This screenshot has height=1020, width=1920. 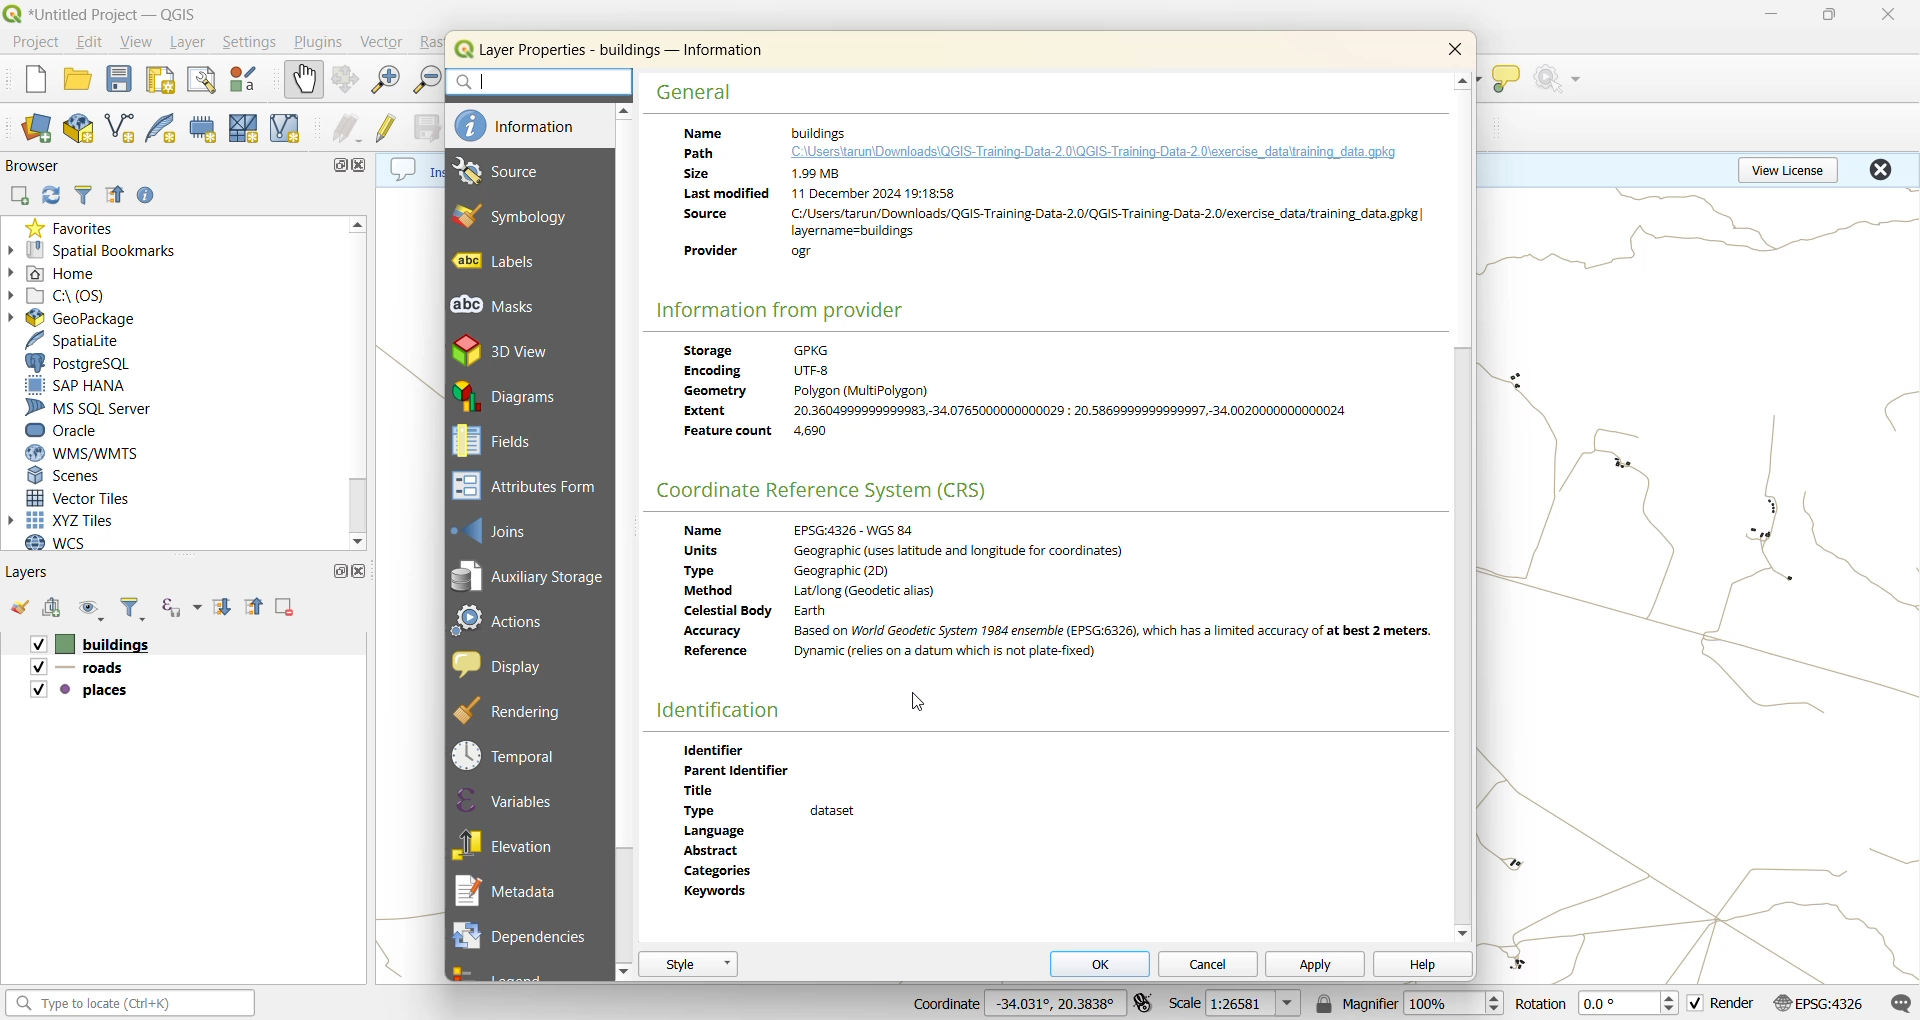 What do you see at coordinates (1411, 1002) in the screenshot?
I see `magnifier` at bounding box center [1411, 1002].